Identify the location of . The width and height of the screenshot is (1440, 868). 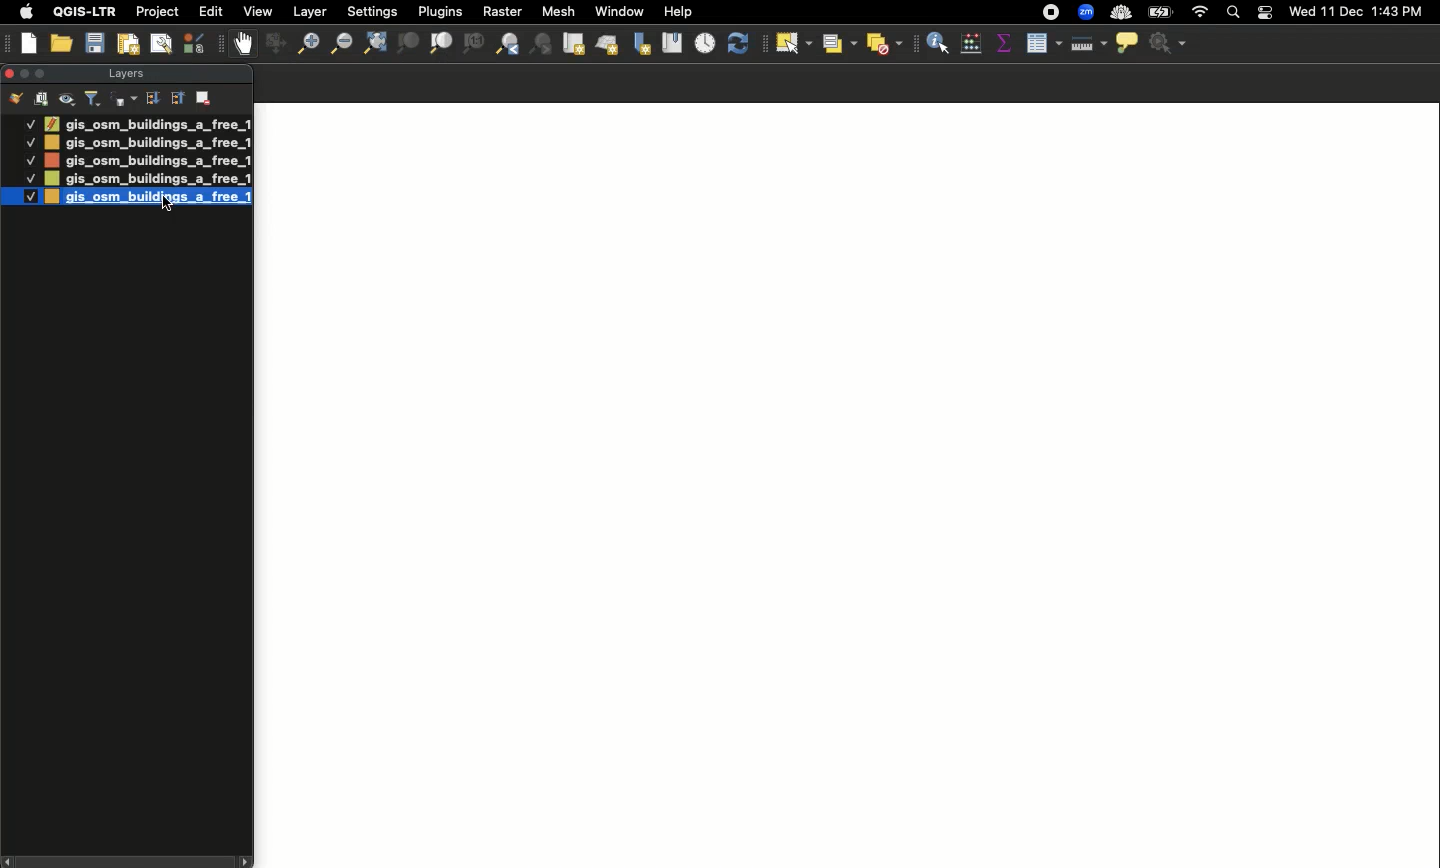
(766, 43).